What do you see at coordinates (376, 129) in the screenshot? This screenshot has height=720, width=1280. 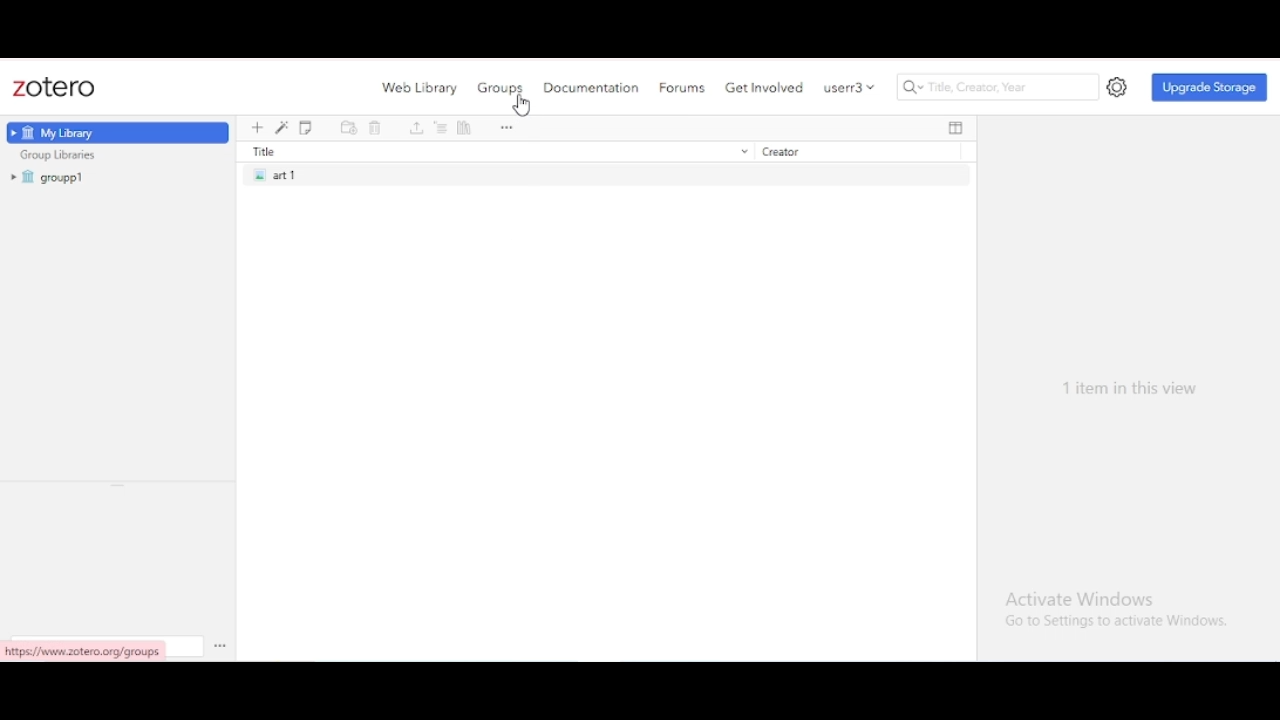 I see `move to trash` at bounding box center [376, 129].